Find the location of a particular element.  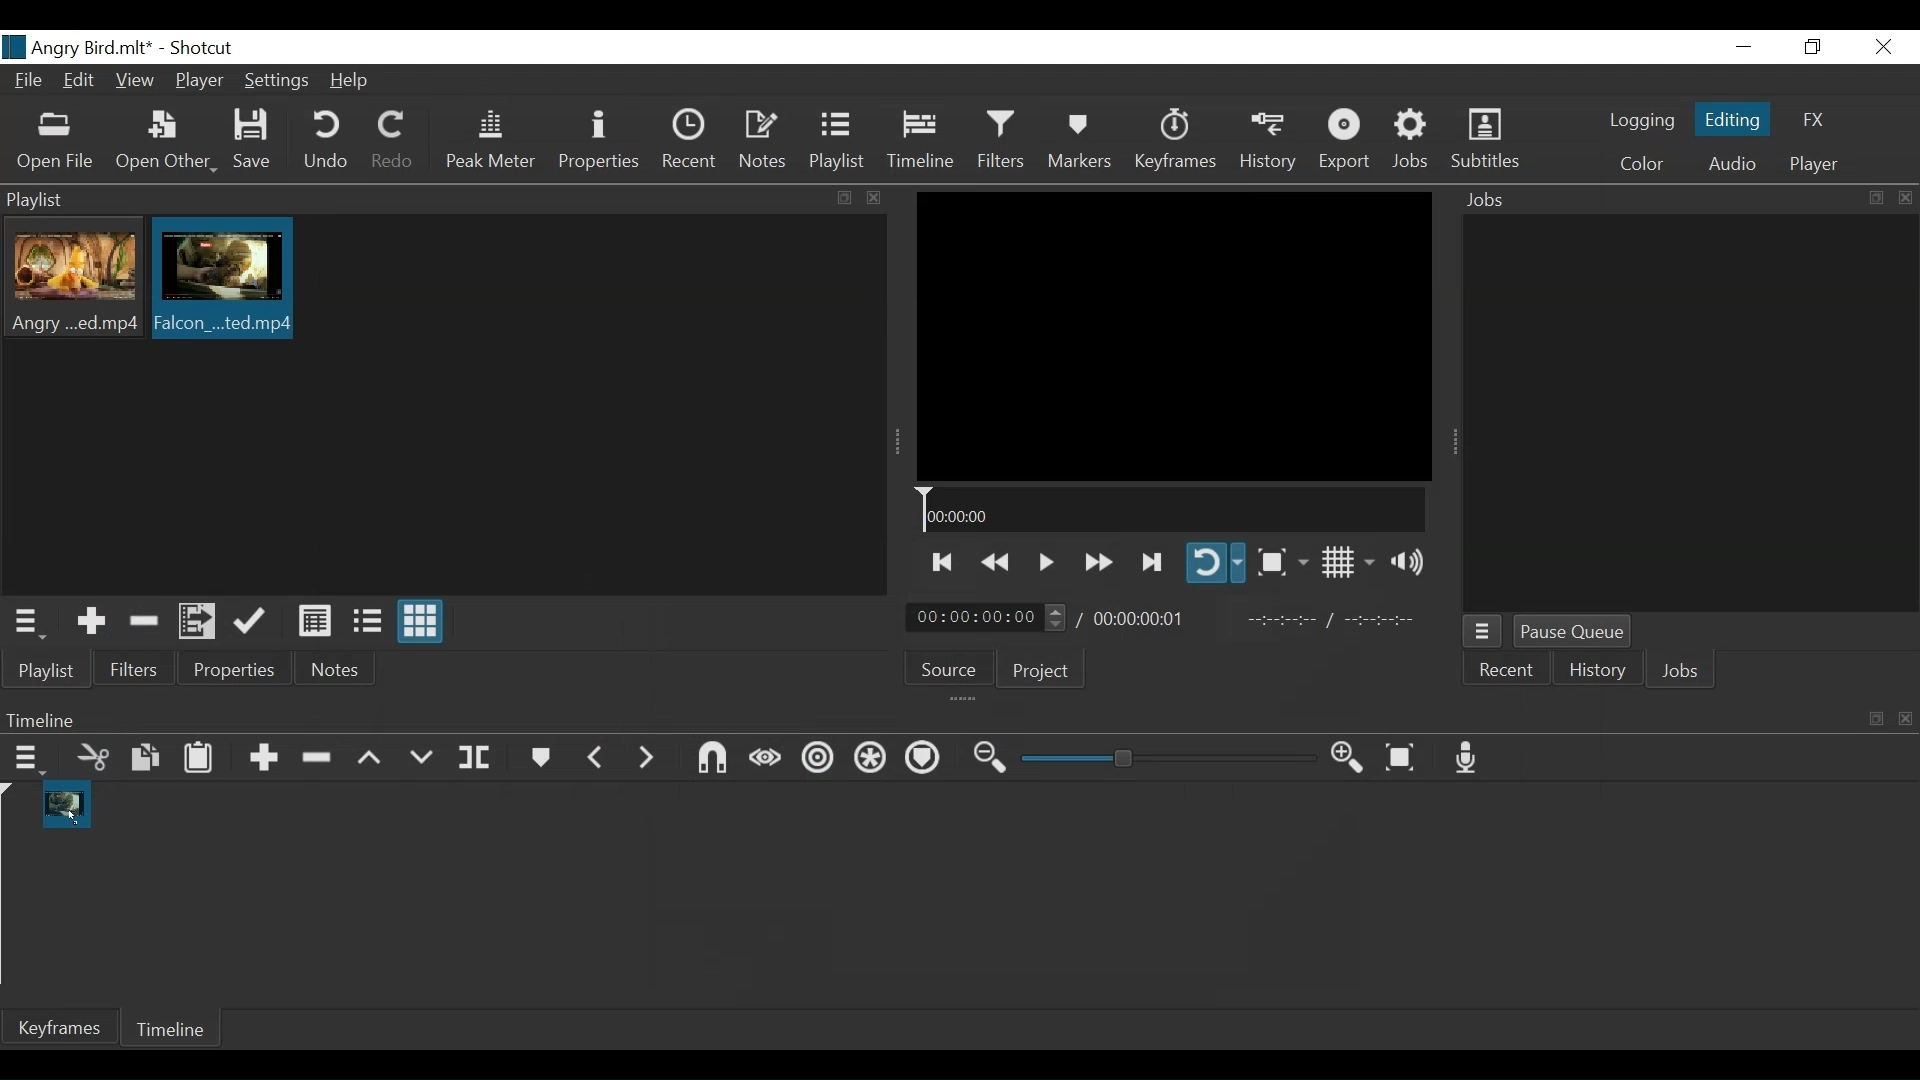

Pause Queue is located at coordinates (1575, 633).